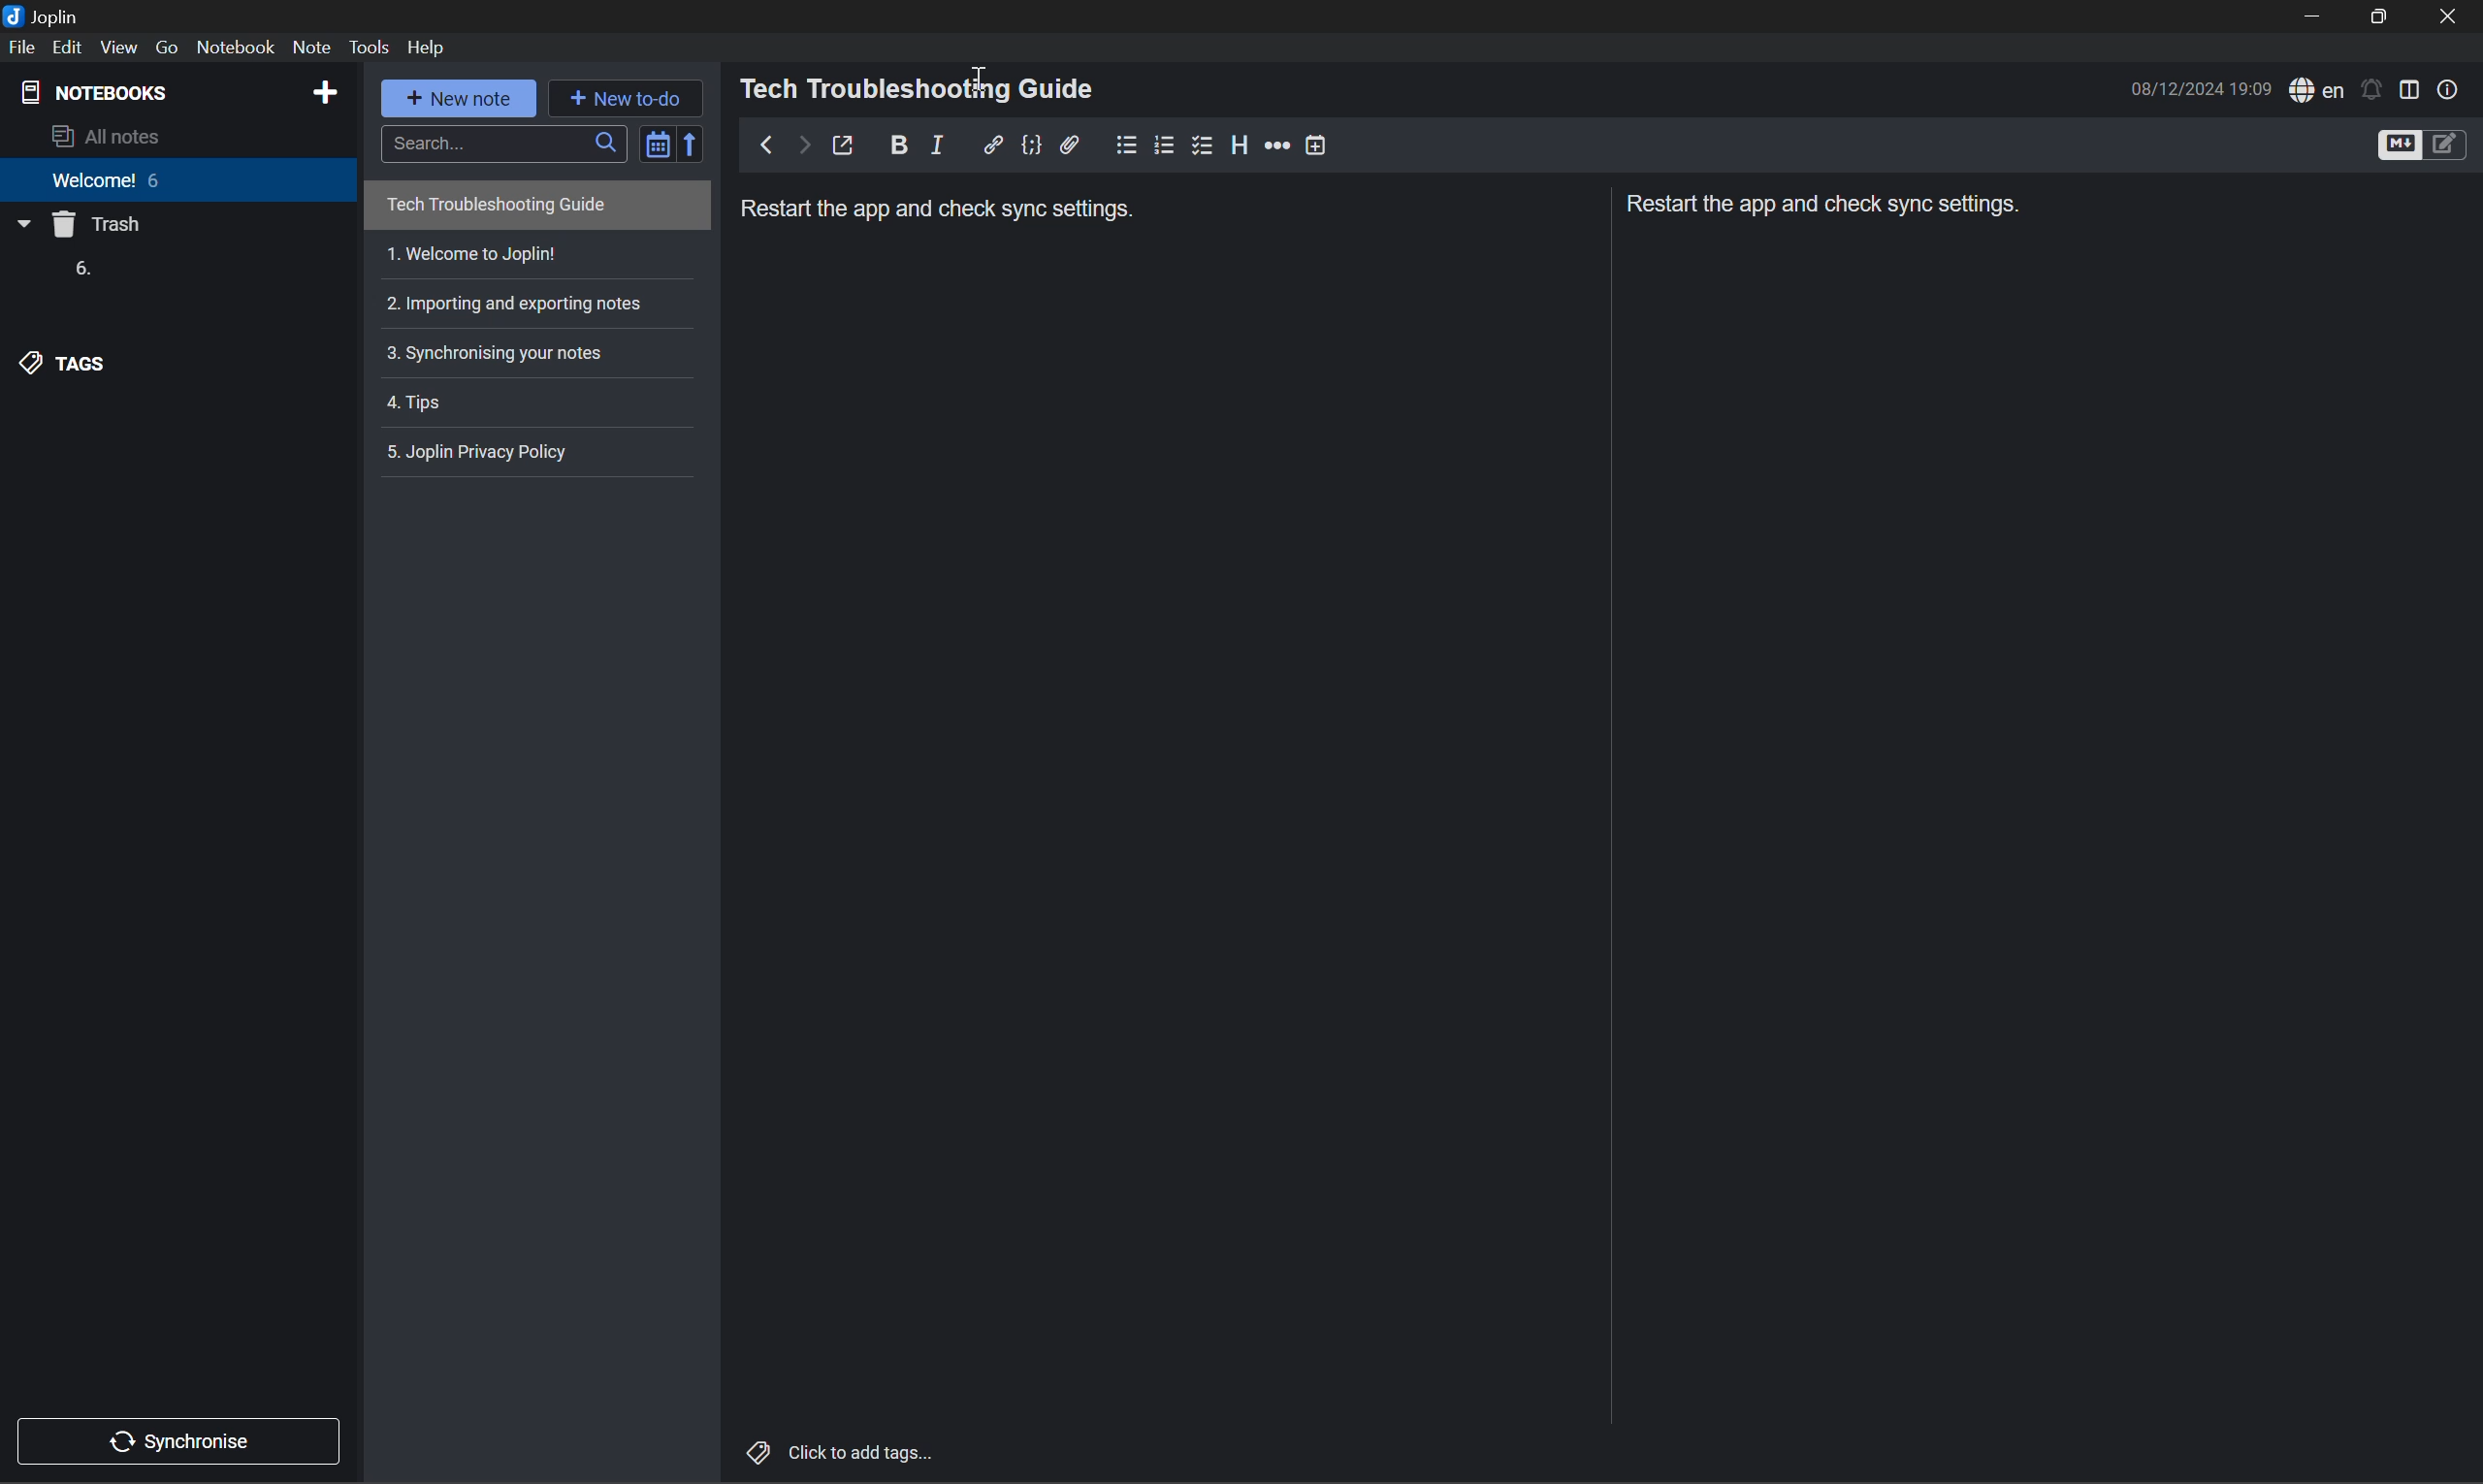 This screenshot has width=2483, height=1484. I want to click on Welcome 6, so click(109, 187).